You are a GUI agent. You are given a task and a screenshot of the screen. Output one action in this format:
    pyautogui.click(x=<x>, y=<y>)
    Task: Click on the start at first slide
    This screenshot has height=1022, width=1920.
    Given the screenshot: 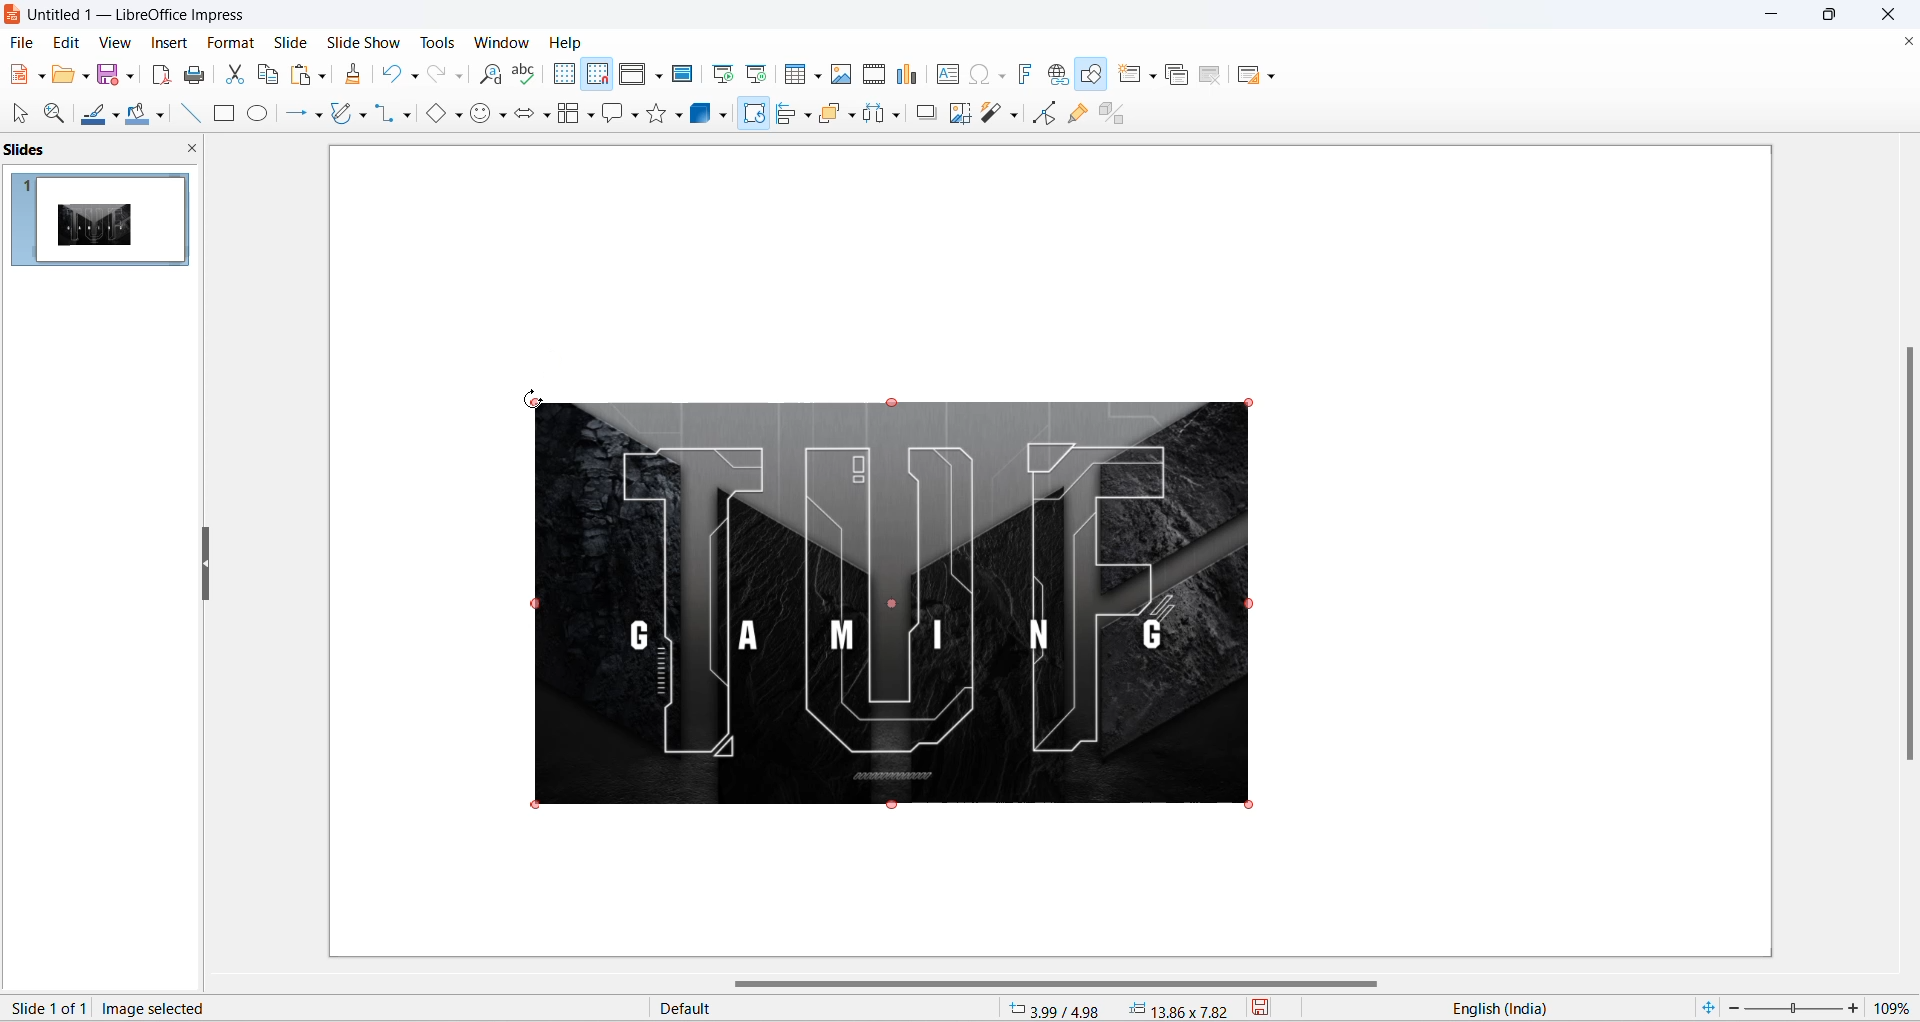 What is the action you would take?
    pyautogui.click(x=725, y=74)
    